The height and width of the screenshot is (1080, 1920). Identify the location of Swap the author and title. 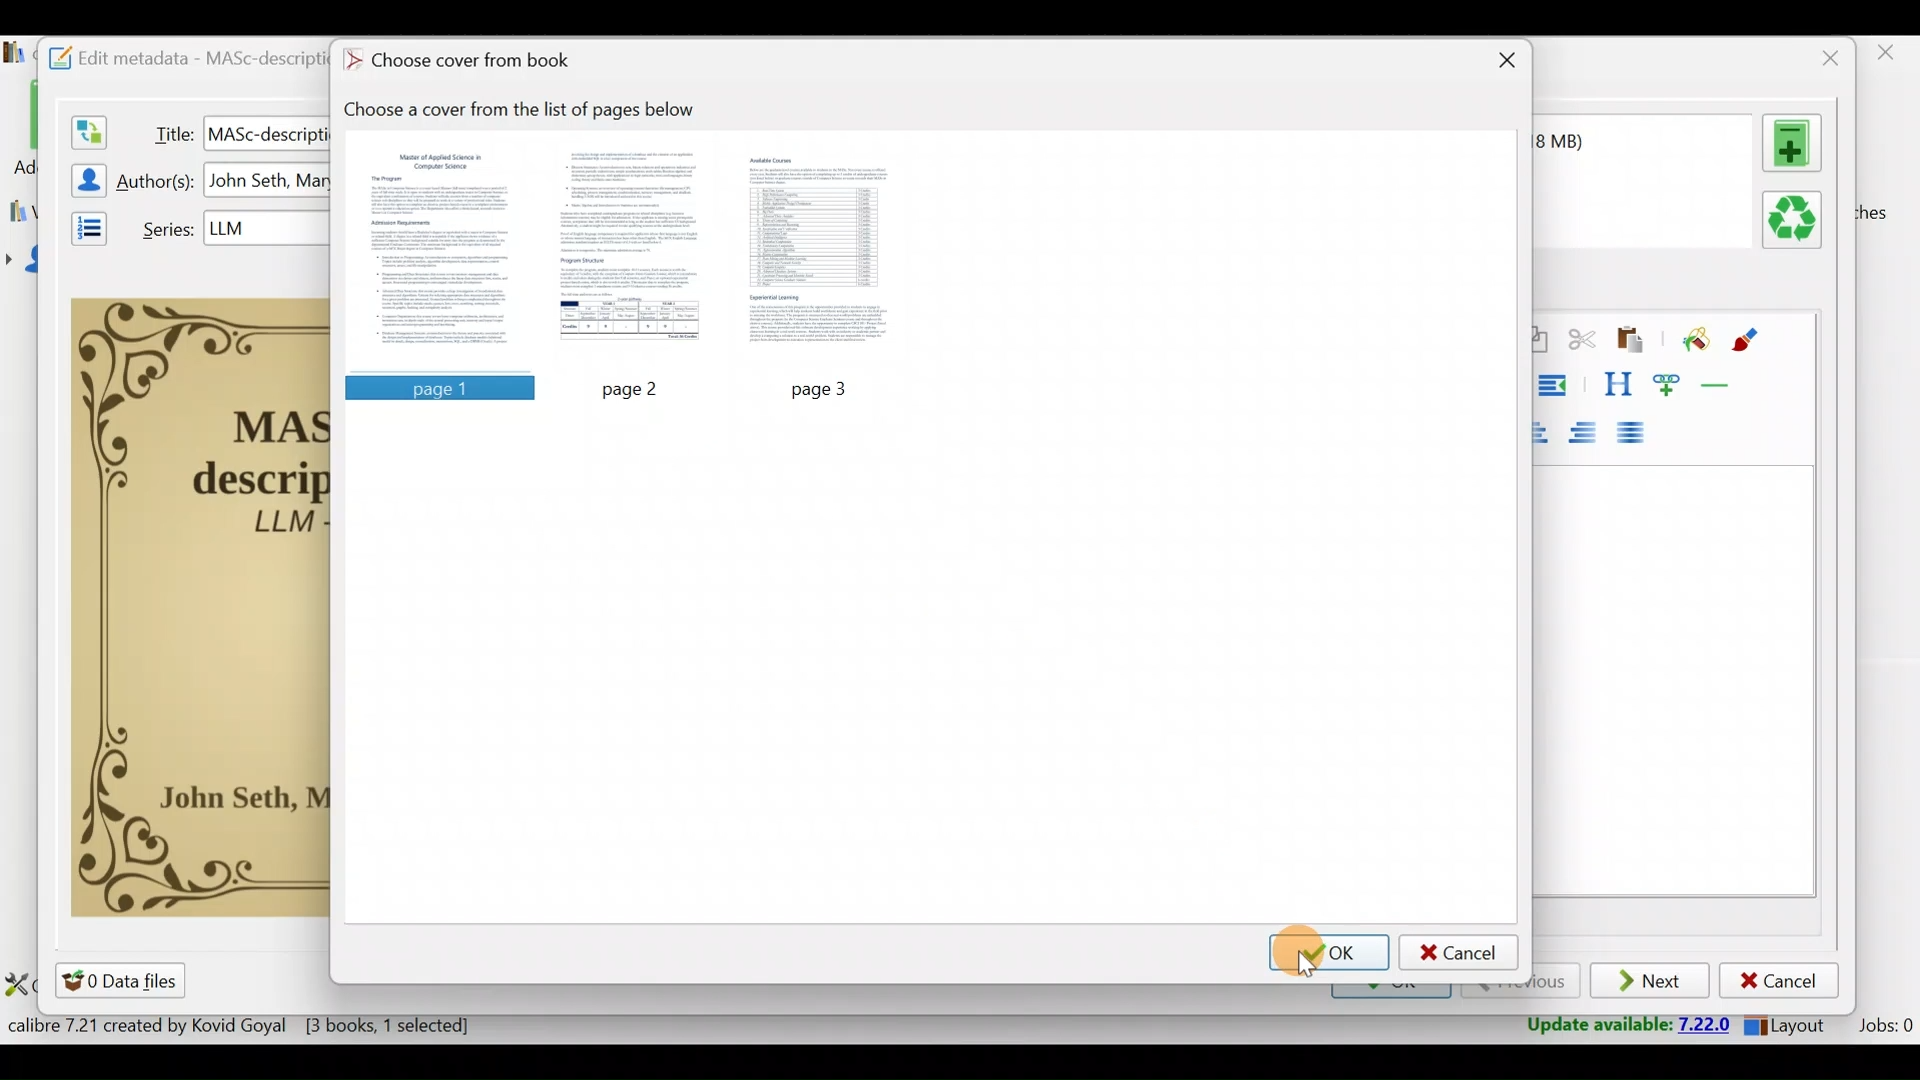
(87, 128).